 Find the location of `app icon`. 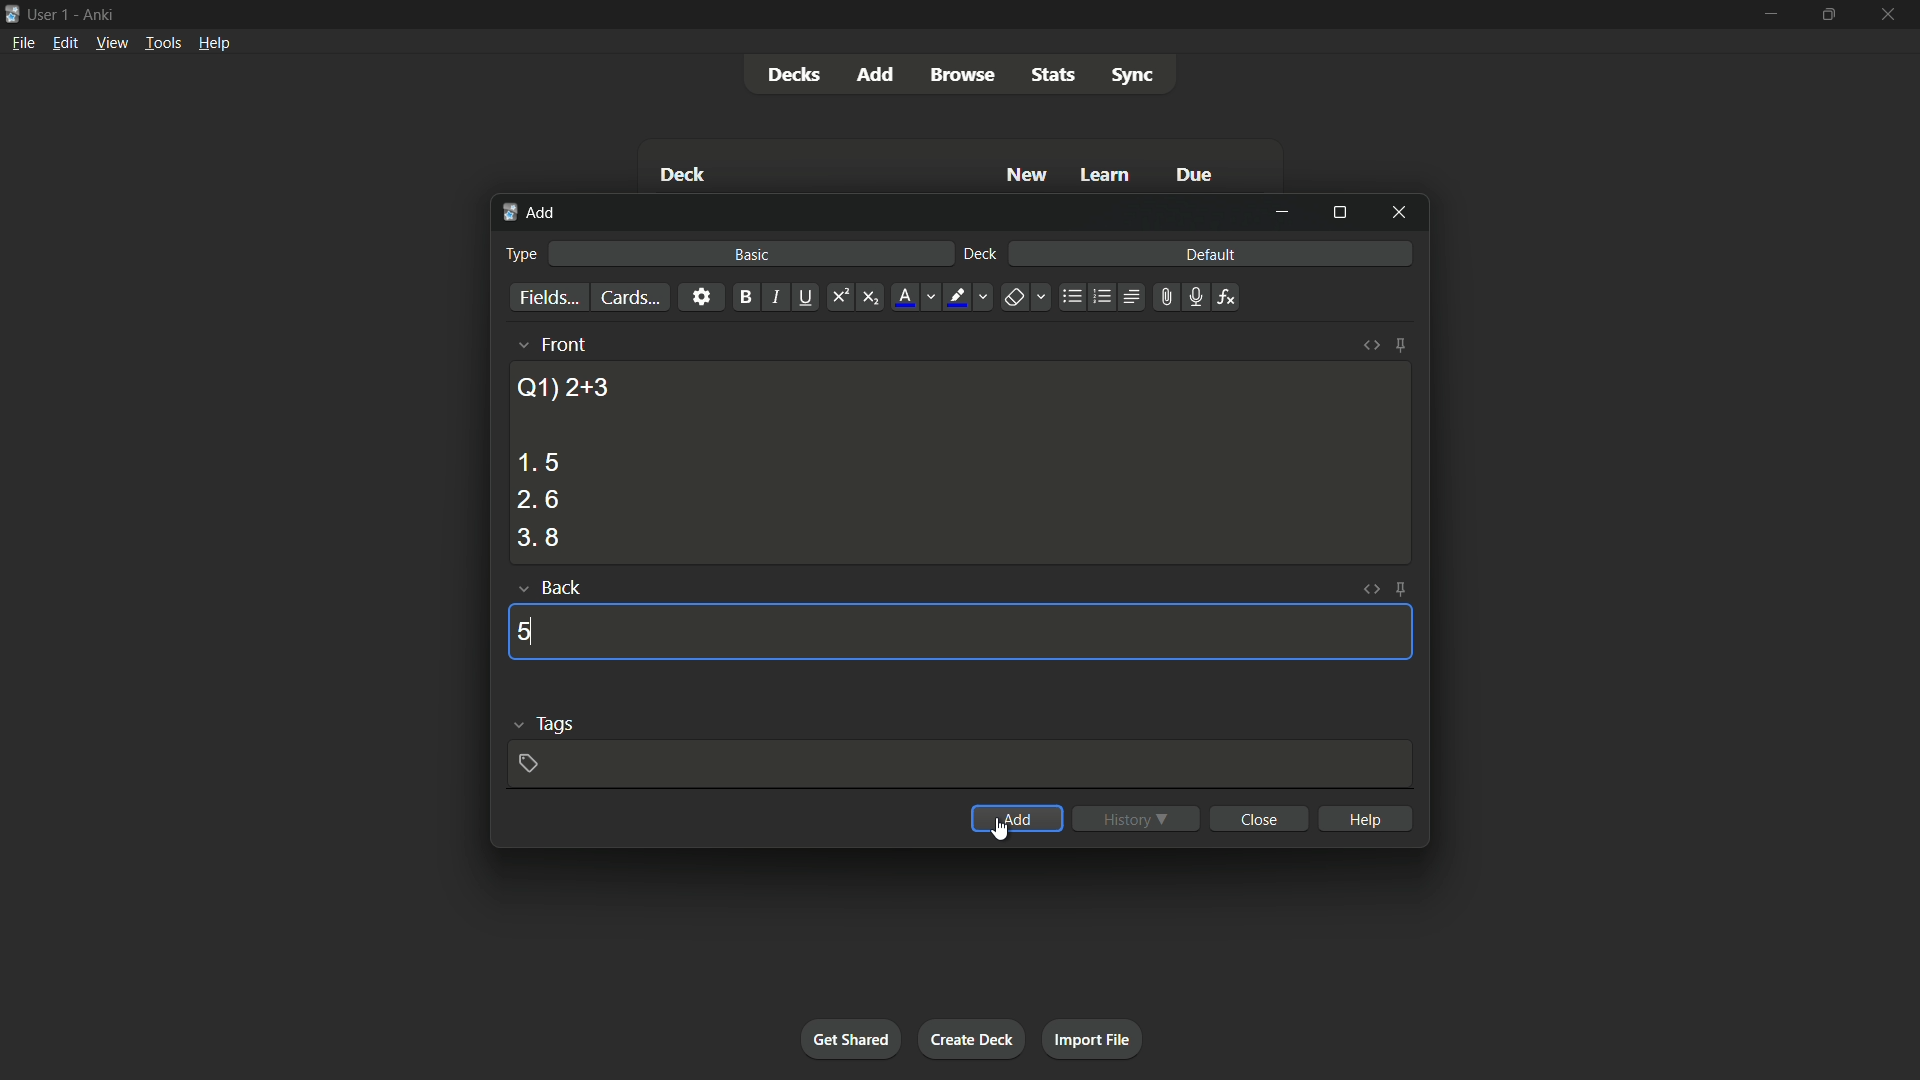

app icon is located at coordinates (12, 12).